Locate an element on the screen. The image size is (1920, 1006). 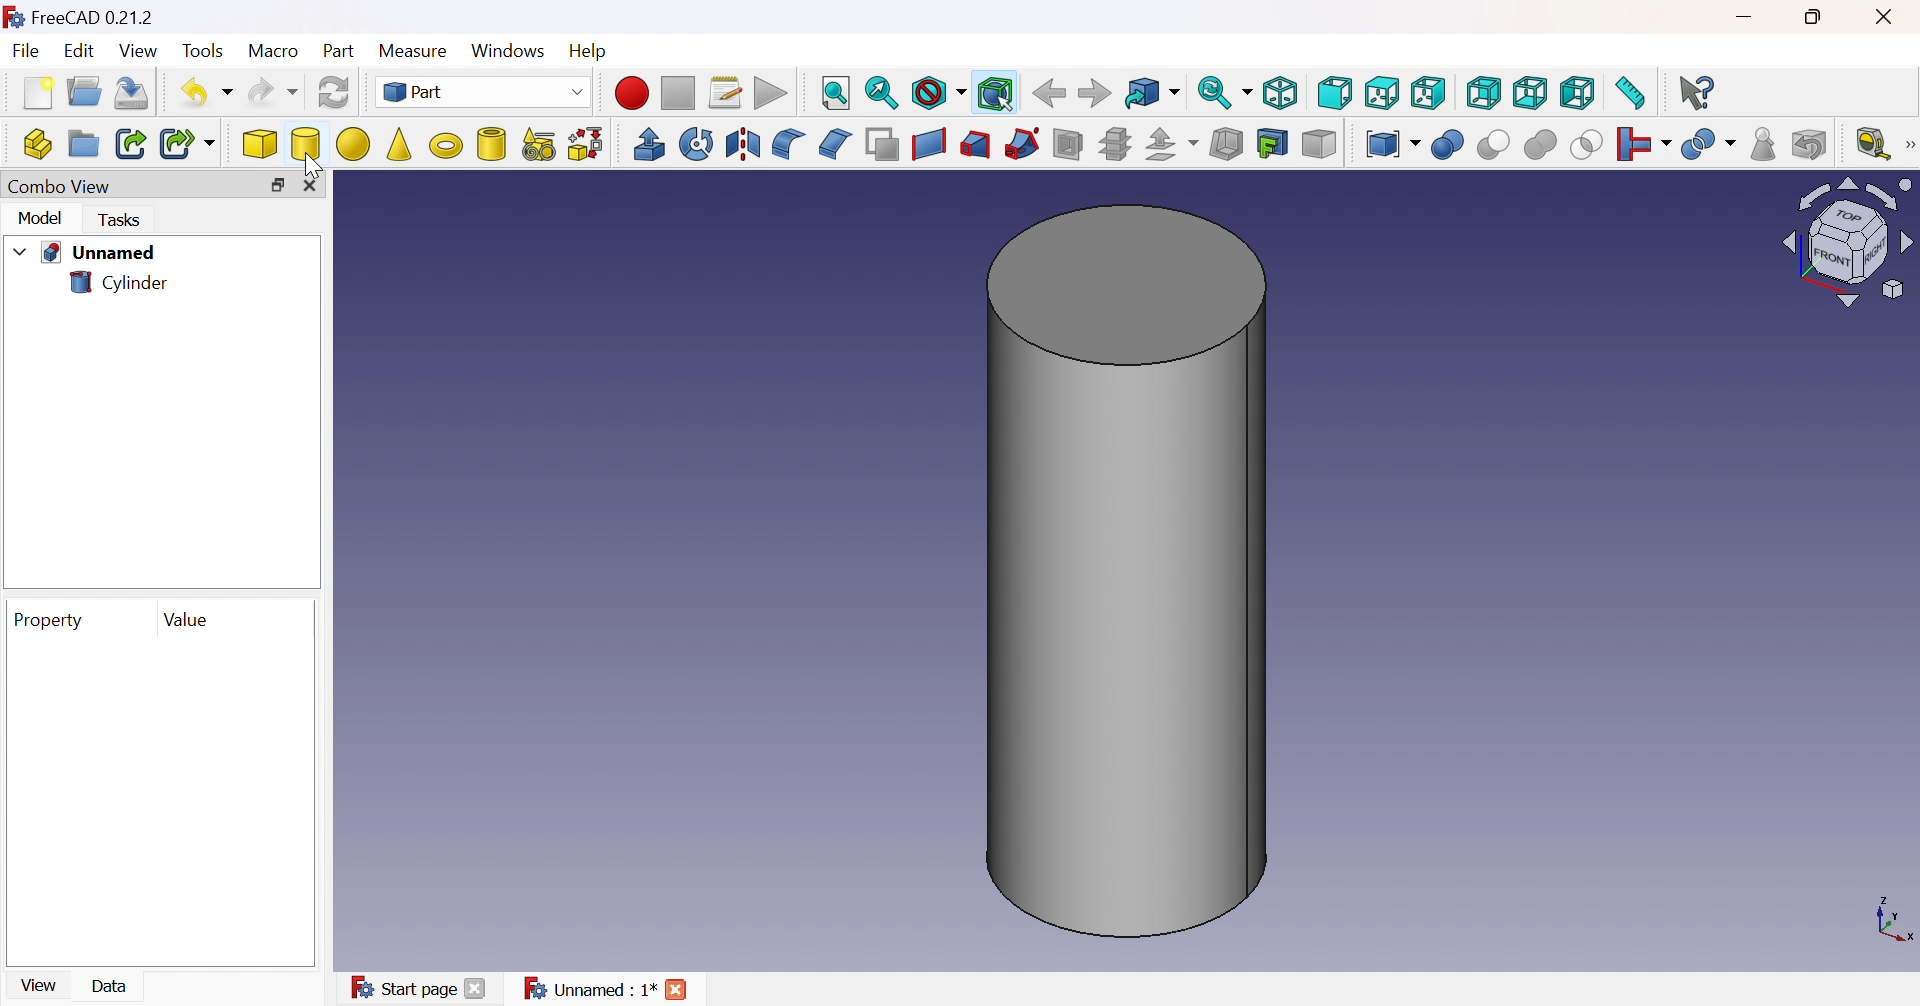
Thickness is located at coordinates (1225, 145).